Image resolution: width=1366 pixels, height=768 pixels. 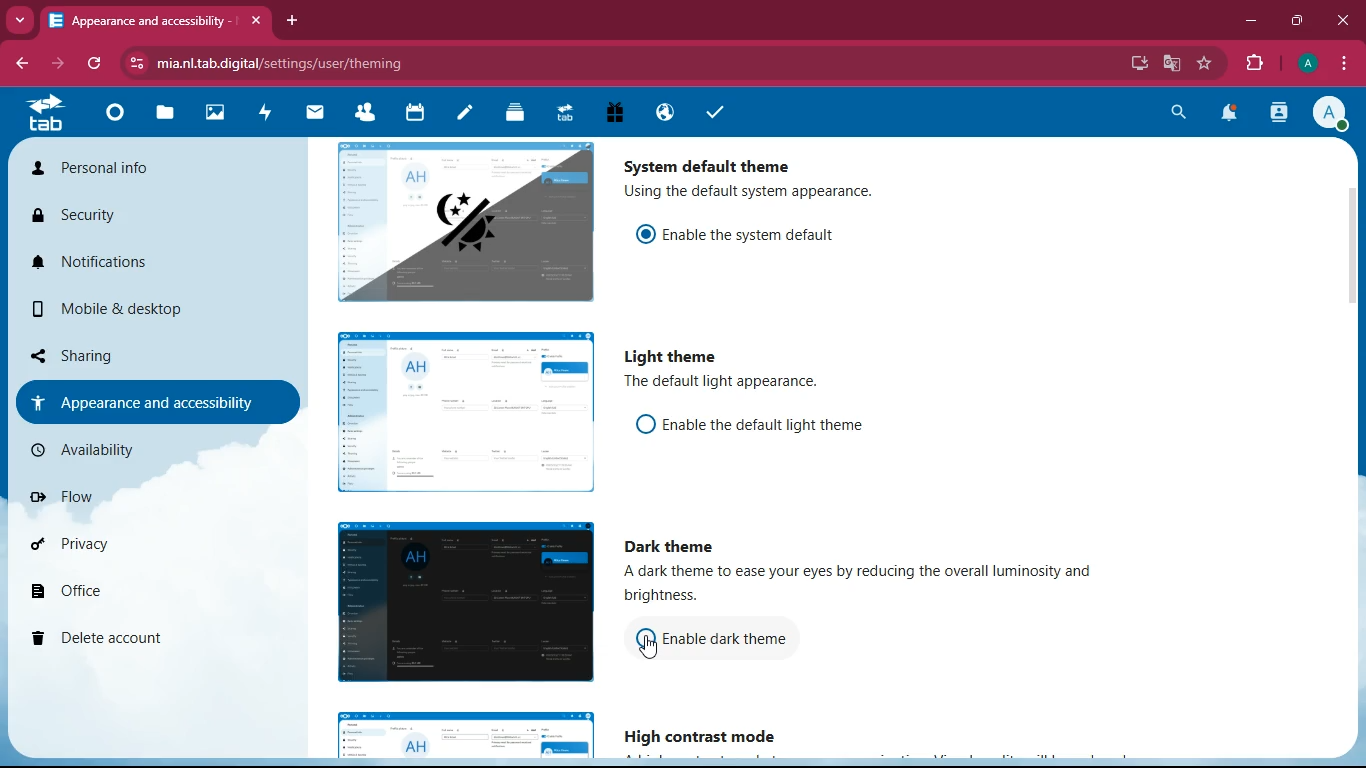 I want to click on public, so click(x=662, y=112).